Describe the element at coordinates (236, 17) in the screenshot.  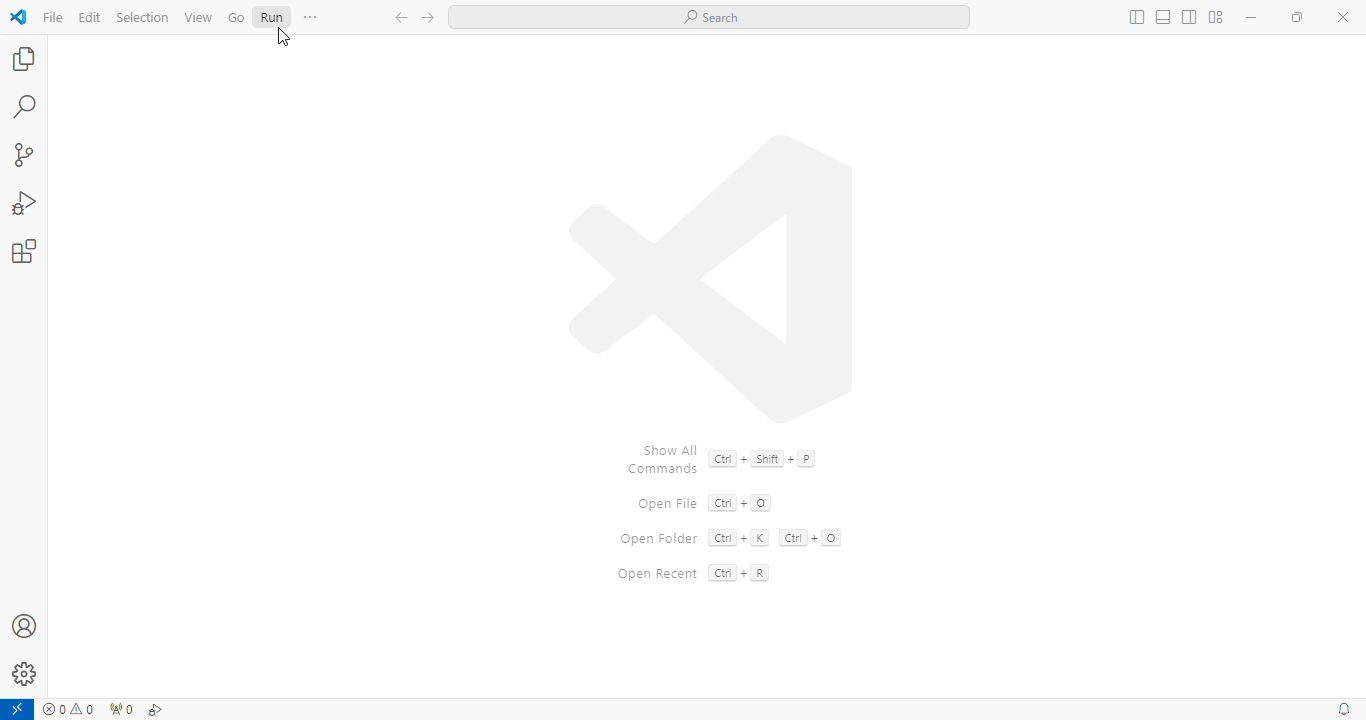
I see `go` at that location.